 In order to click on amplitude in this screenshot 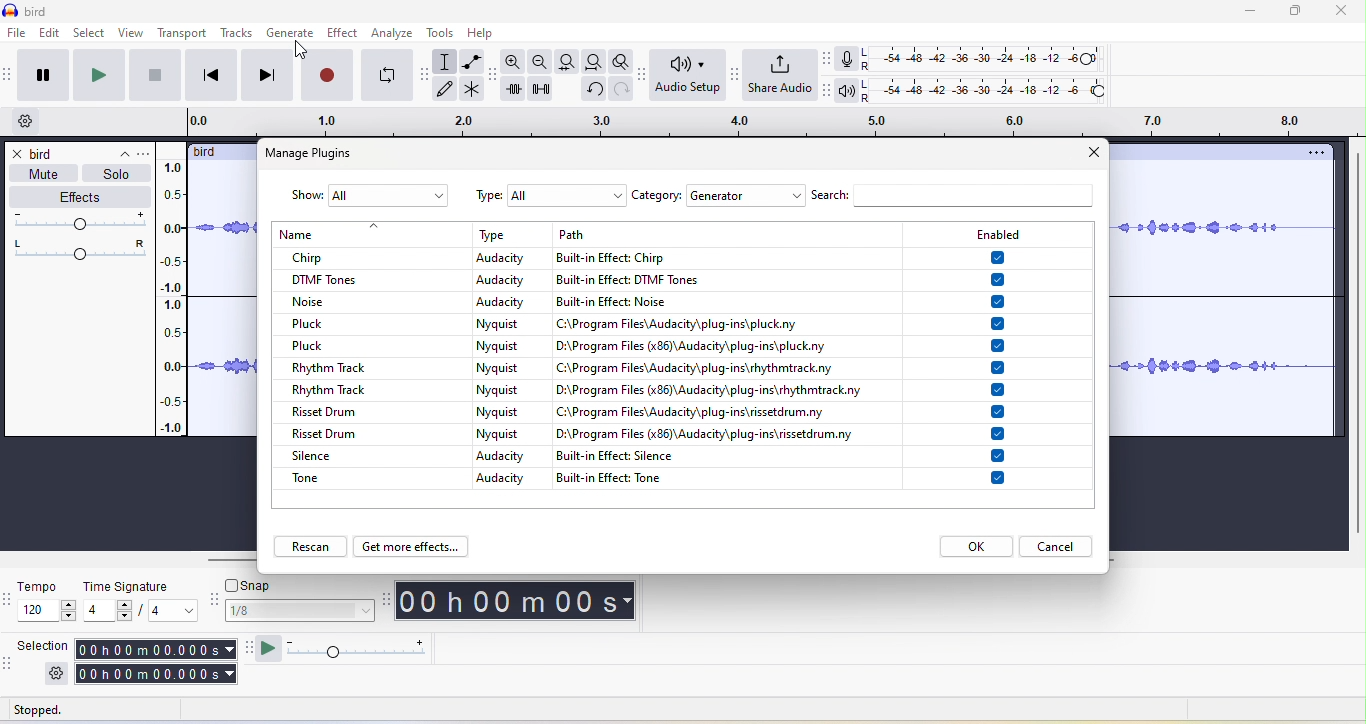, I will do `click(172, 298)`.